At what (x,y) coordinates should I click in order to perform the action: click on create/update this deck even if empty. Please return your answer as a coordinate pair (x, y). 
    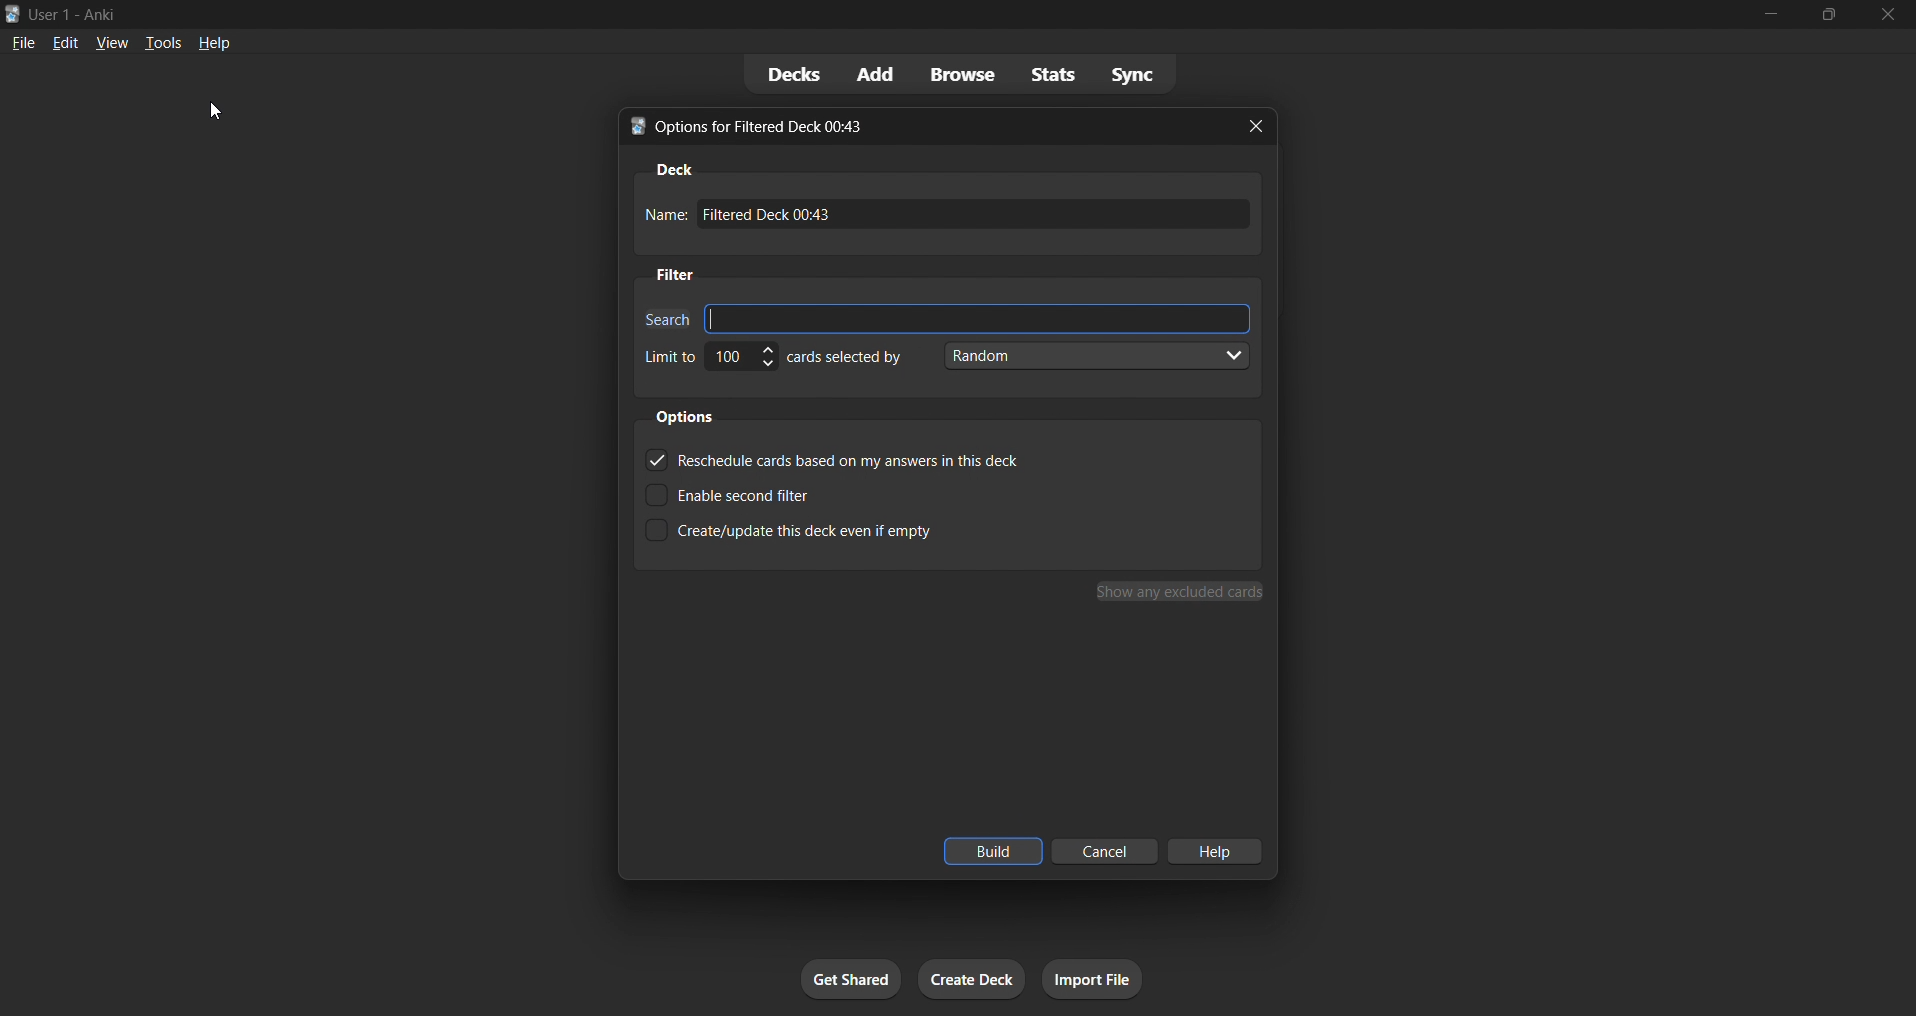
    Looking at the image, I should click on (811, 537).